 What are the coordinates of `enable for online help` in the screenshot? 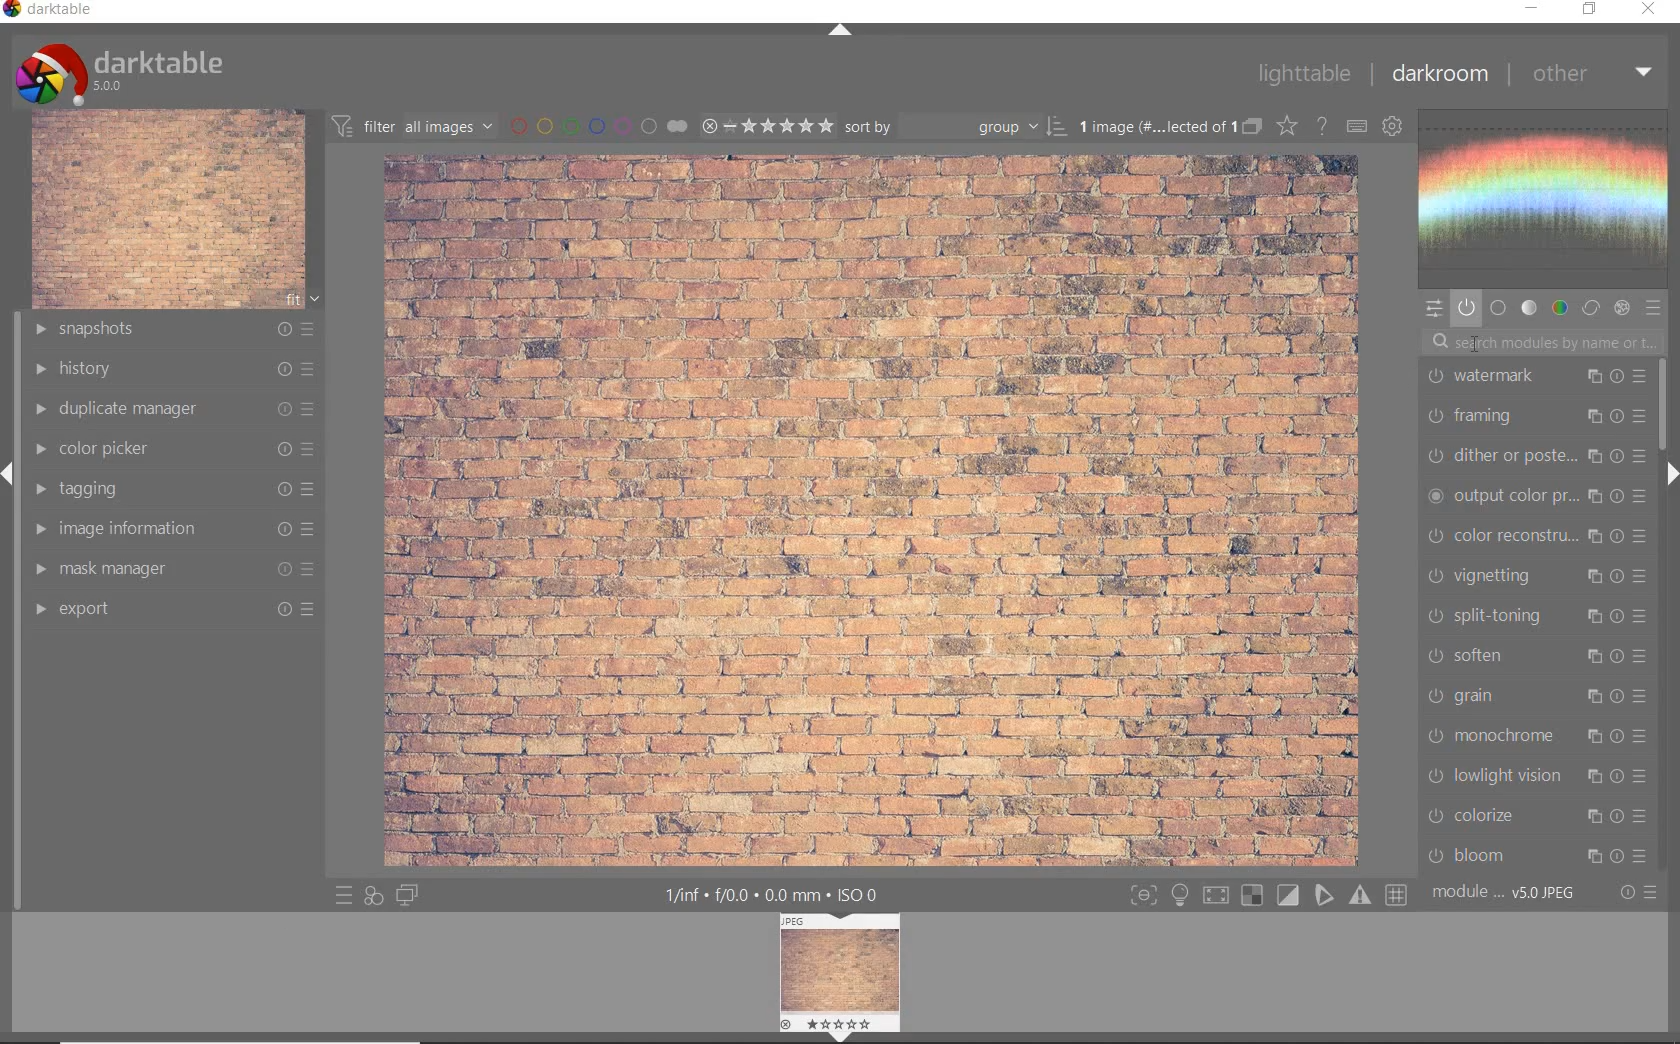 It's located at (1321, 128).